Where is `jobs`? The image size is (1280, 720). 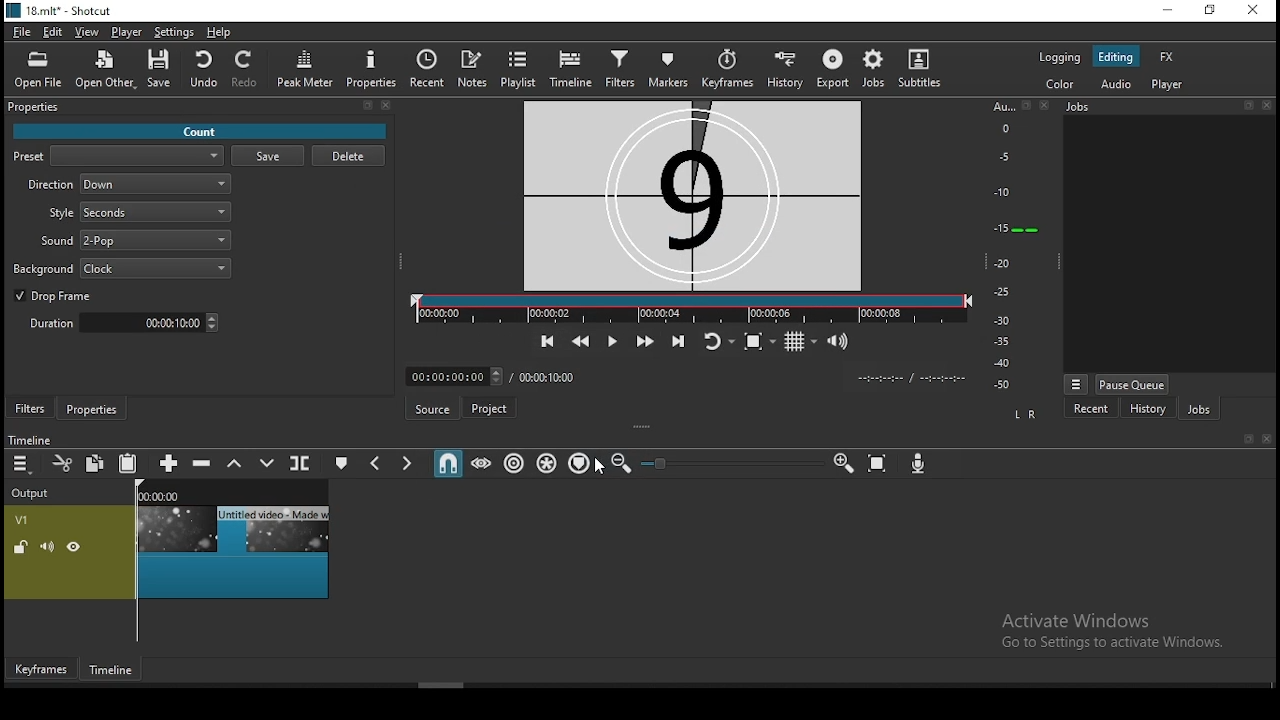
jobs is located at coordinates (1197, 410).